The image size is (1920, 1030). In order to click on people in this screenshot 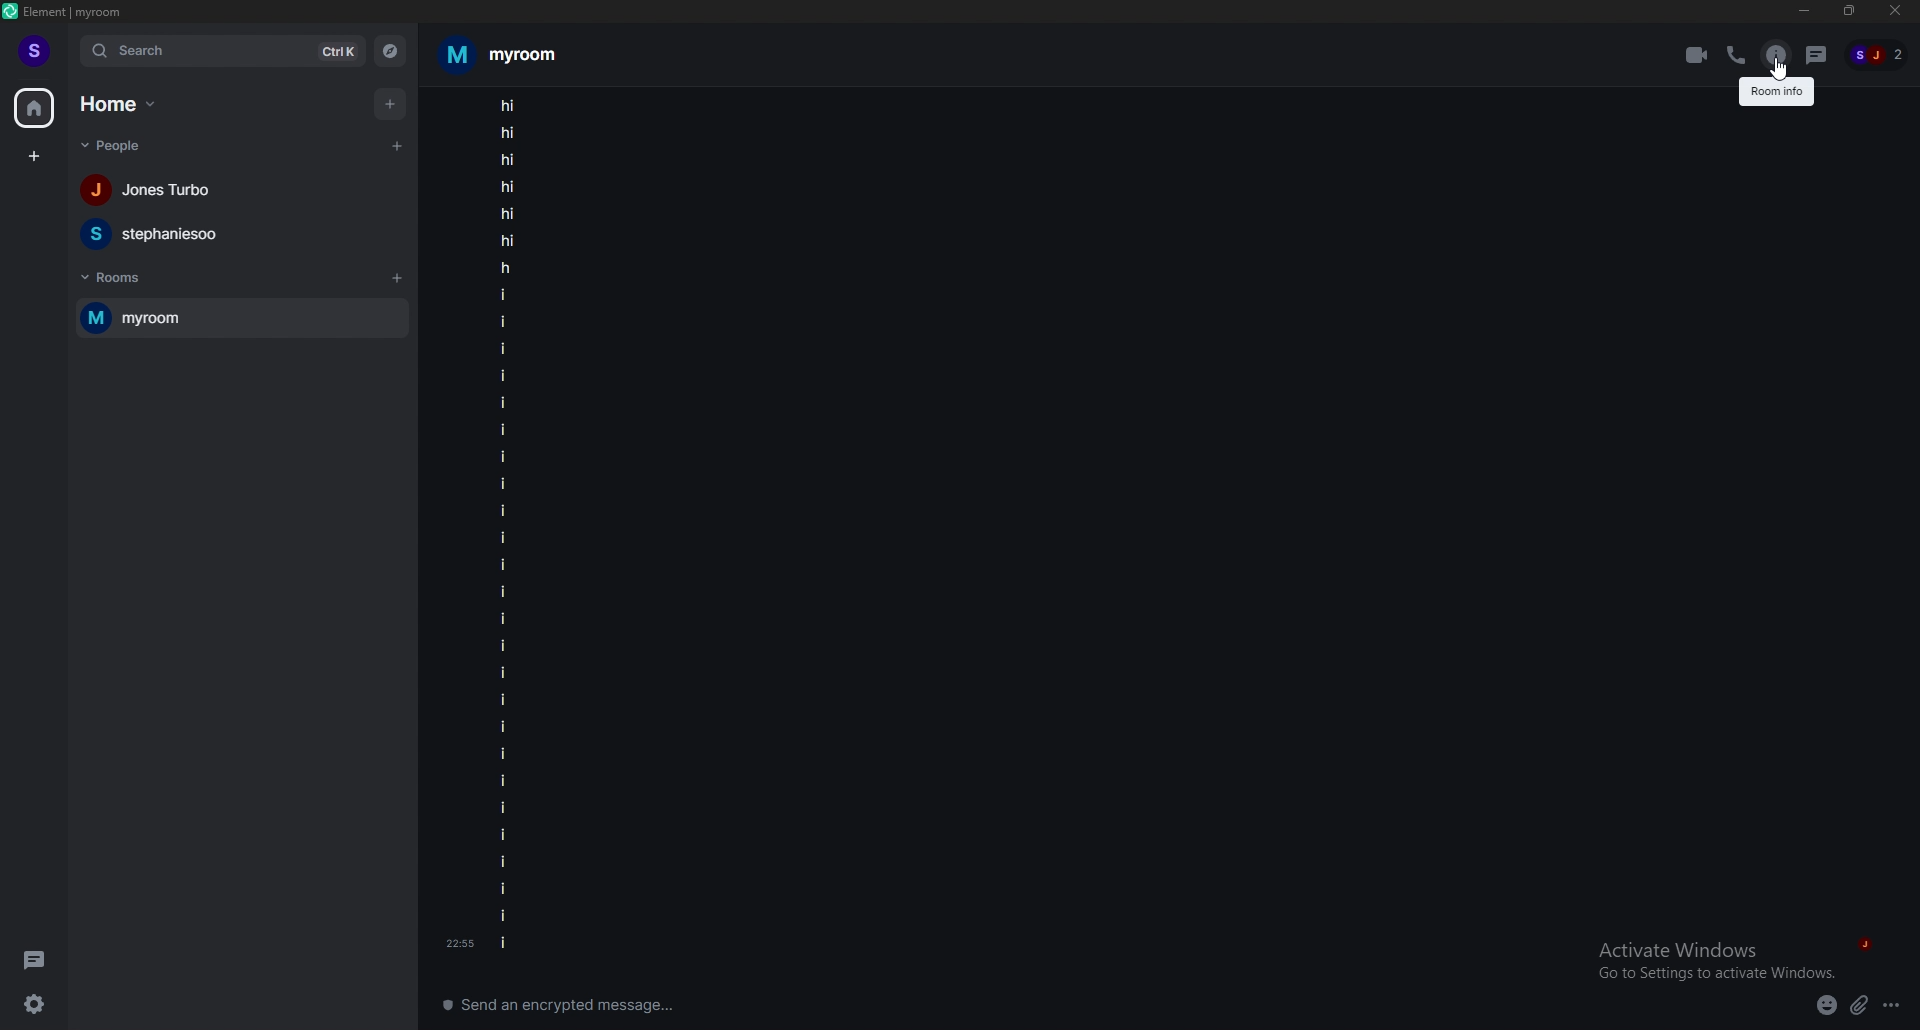, I will do `click(1879, 56)`.